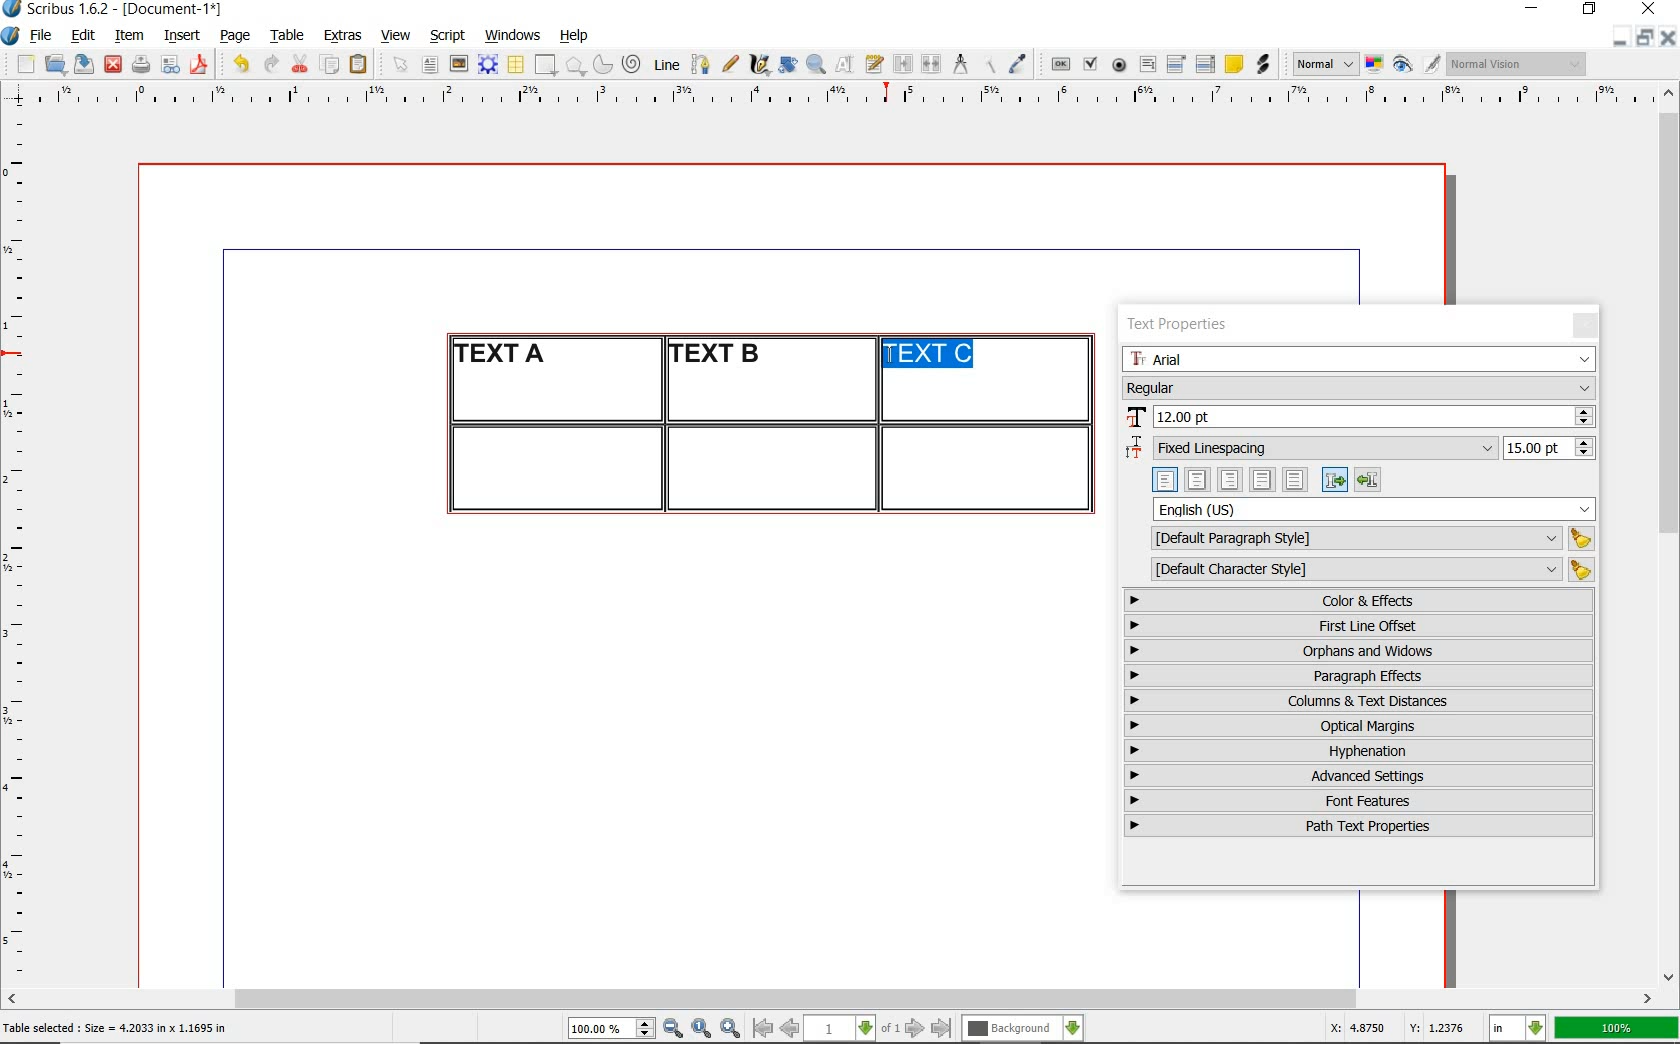  Describe the element at coordinates (960, 65) in the screenshot. I see `measurements` at that location.